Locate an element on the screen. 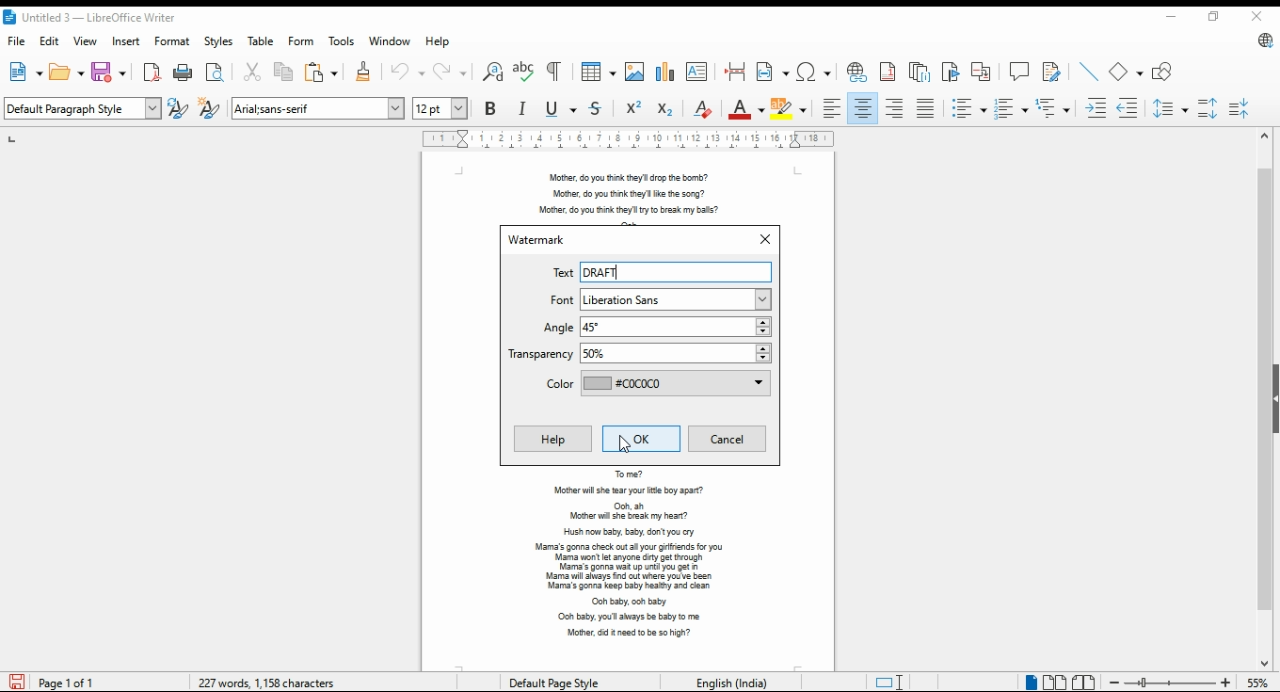 Image resolution: width=1280 pixels, height=692 pixels. insert tables is located at coordinates (599, 72).